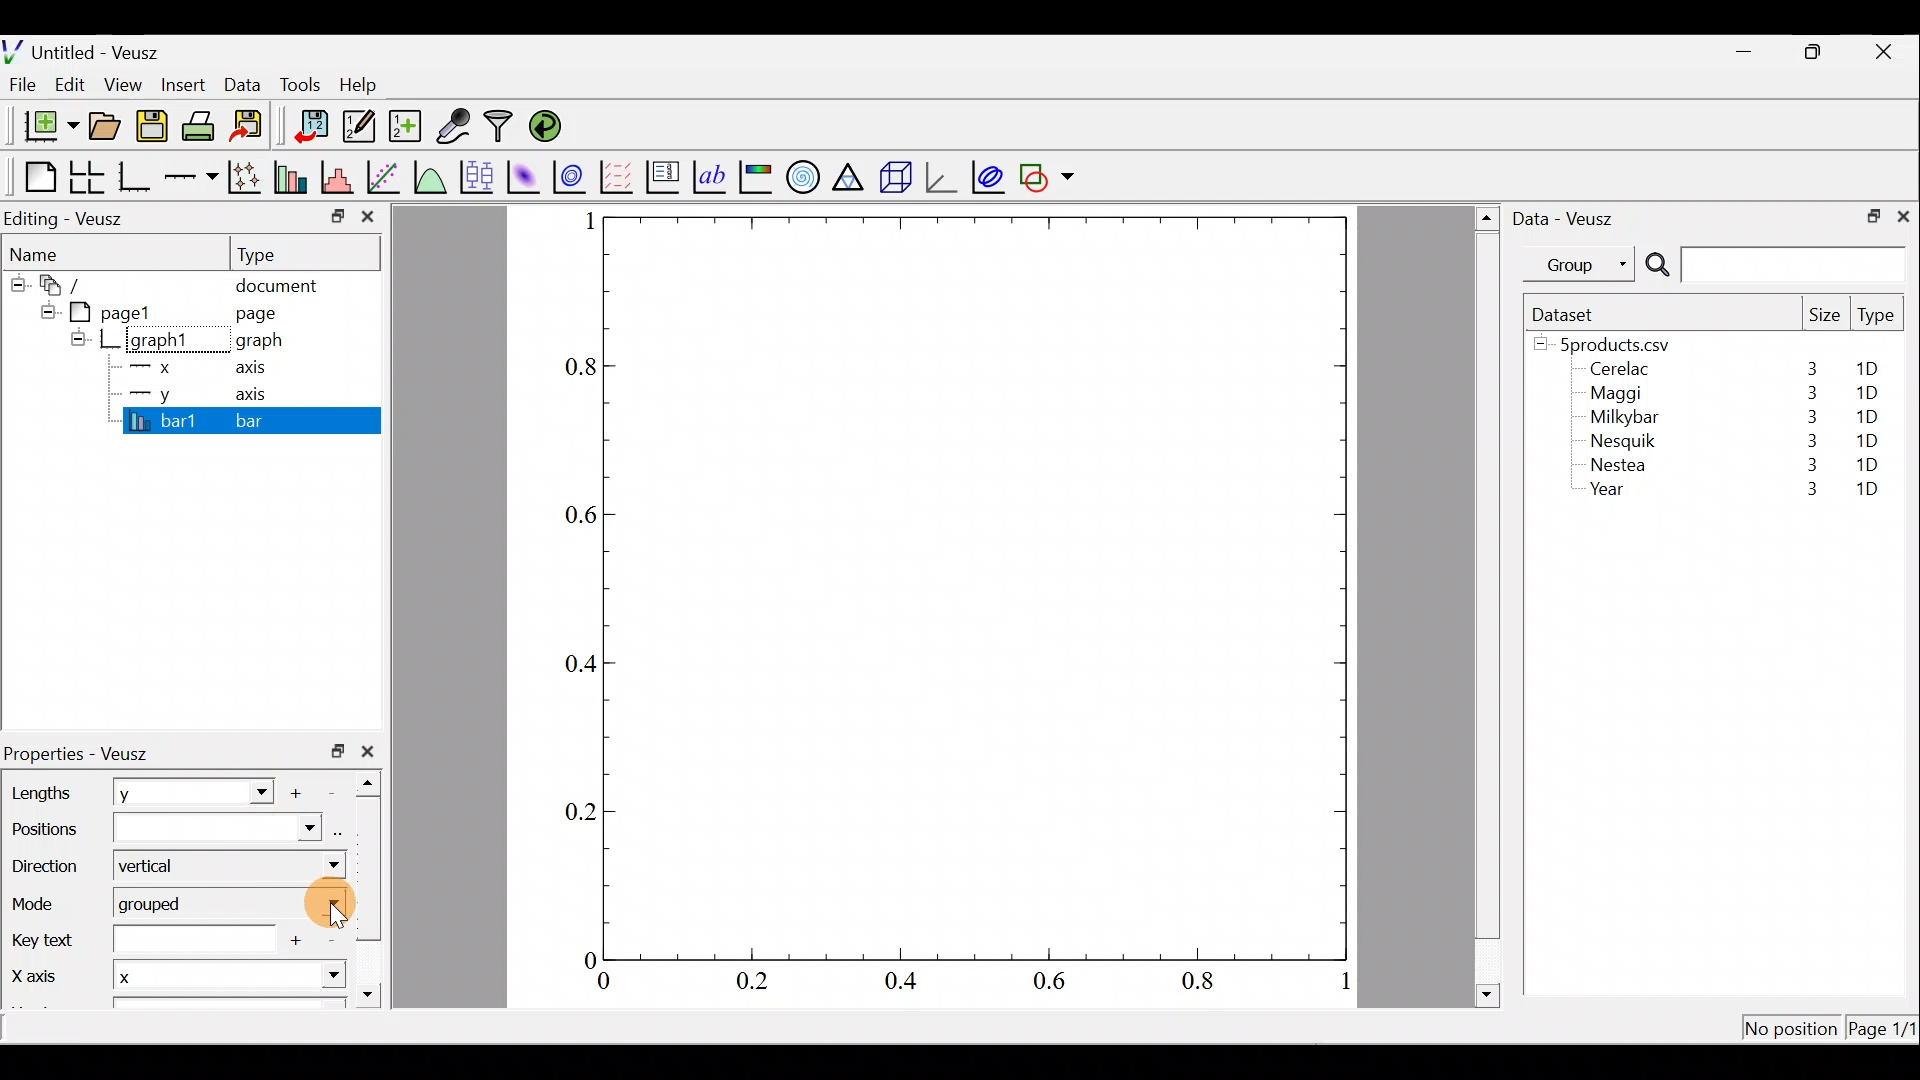  I want to click on Maggi, so click(1618, 396).